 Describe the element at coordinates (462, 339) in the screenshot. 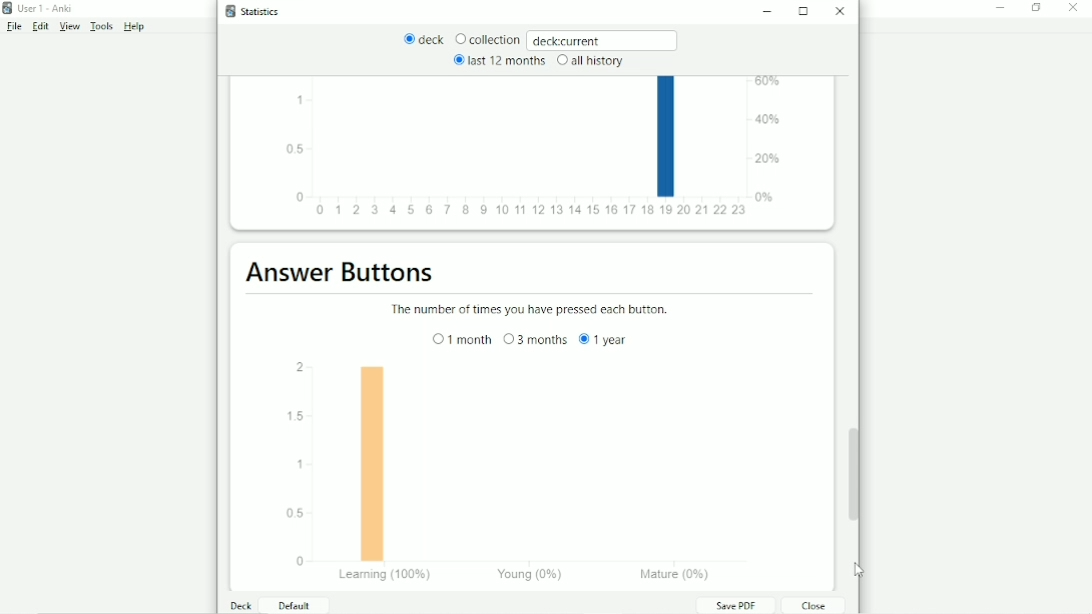

I see `1 month` at that location.